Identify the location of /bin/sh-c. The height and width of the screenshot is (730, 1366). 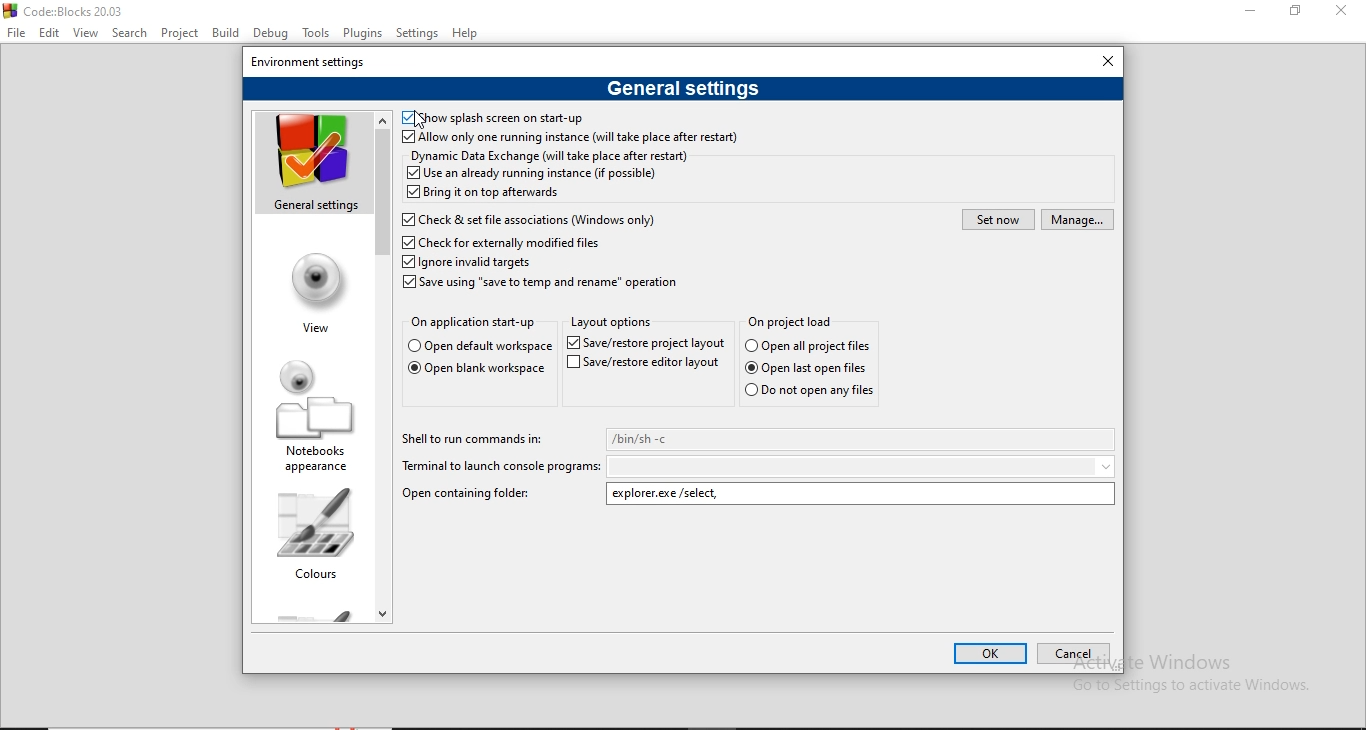
(862, 439).